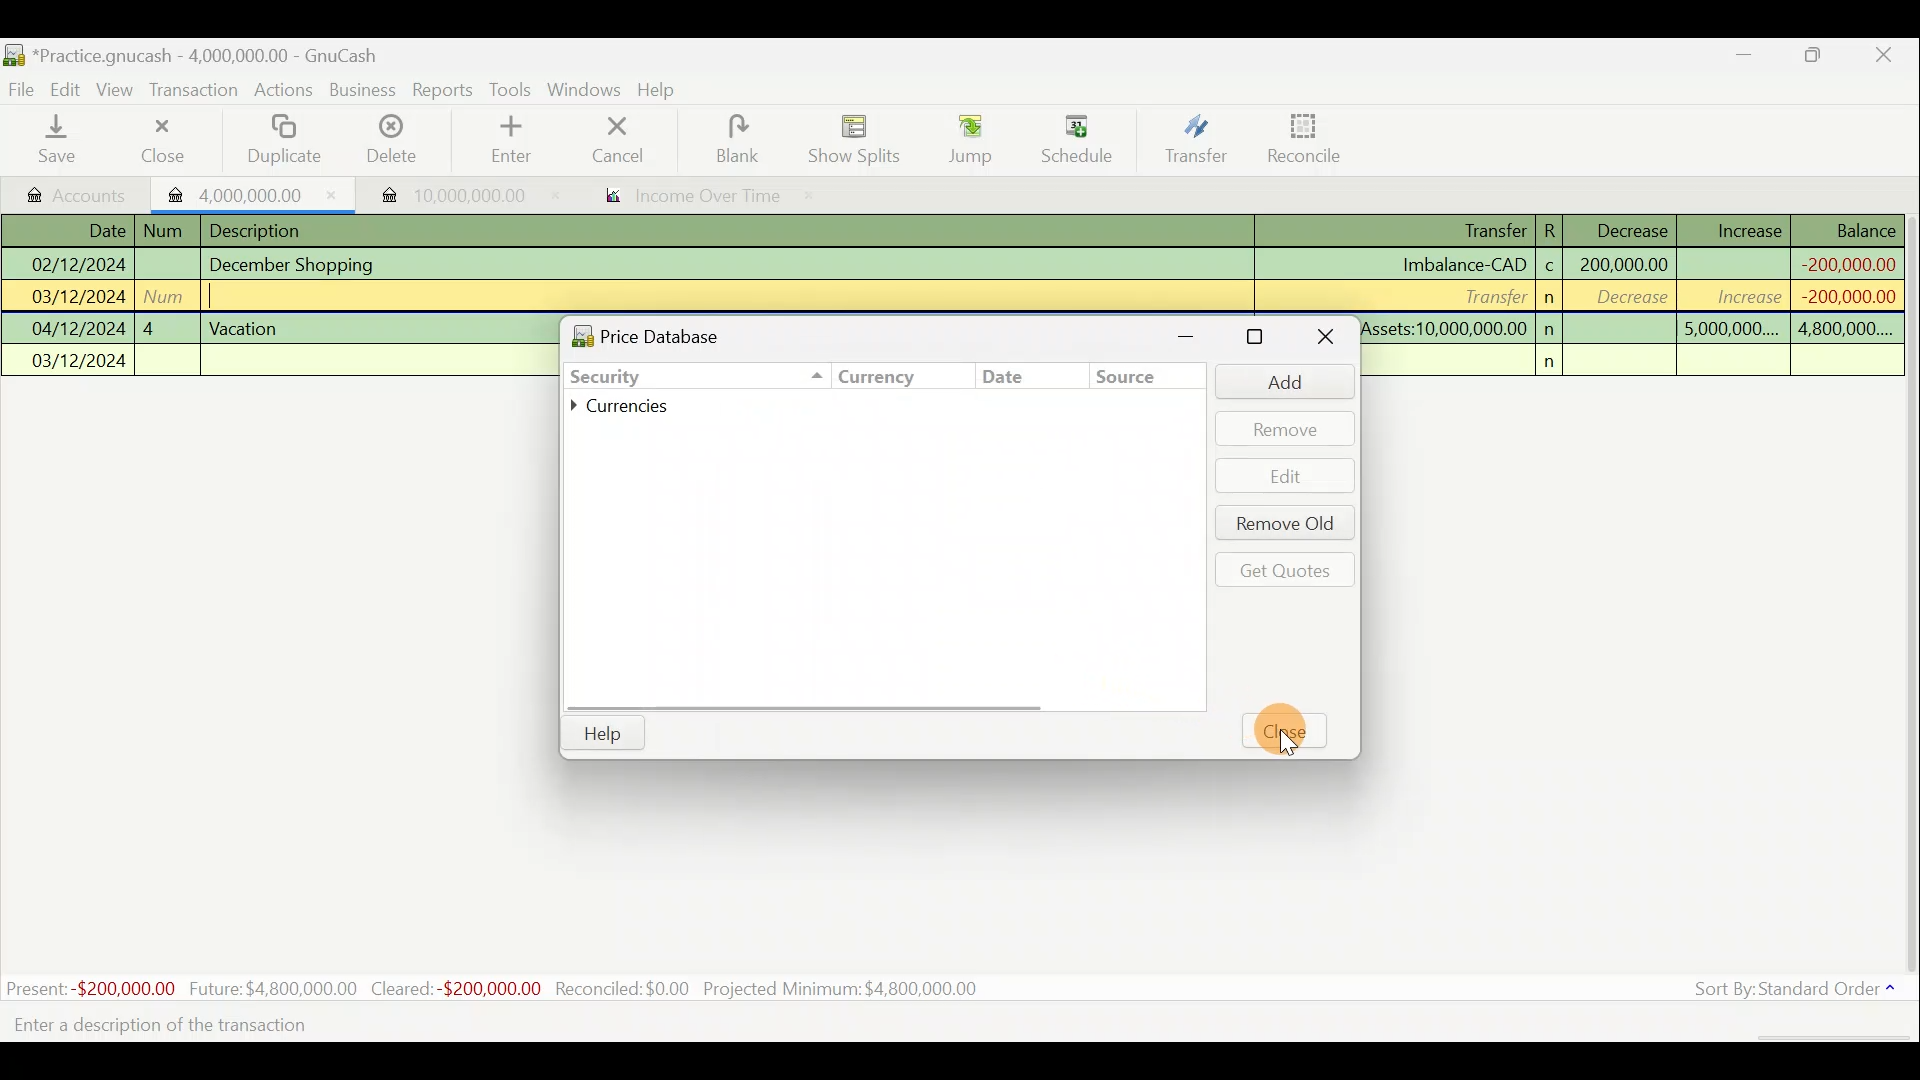 The height and width of the screenshot is (1080, 1920). Describe the element at coordinates (301, 265) in the screenshot. I see `December Shopping` at that location.